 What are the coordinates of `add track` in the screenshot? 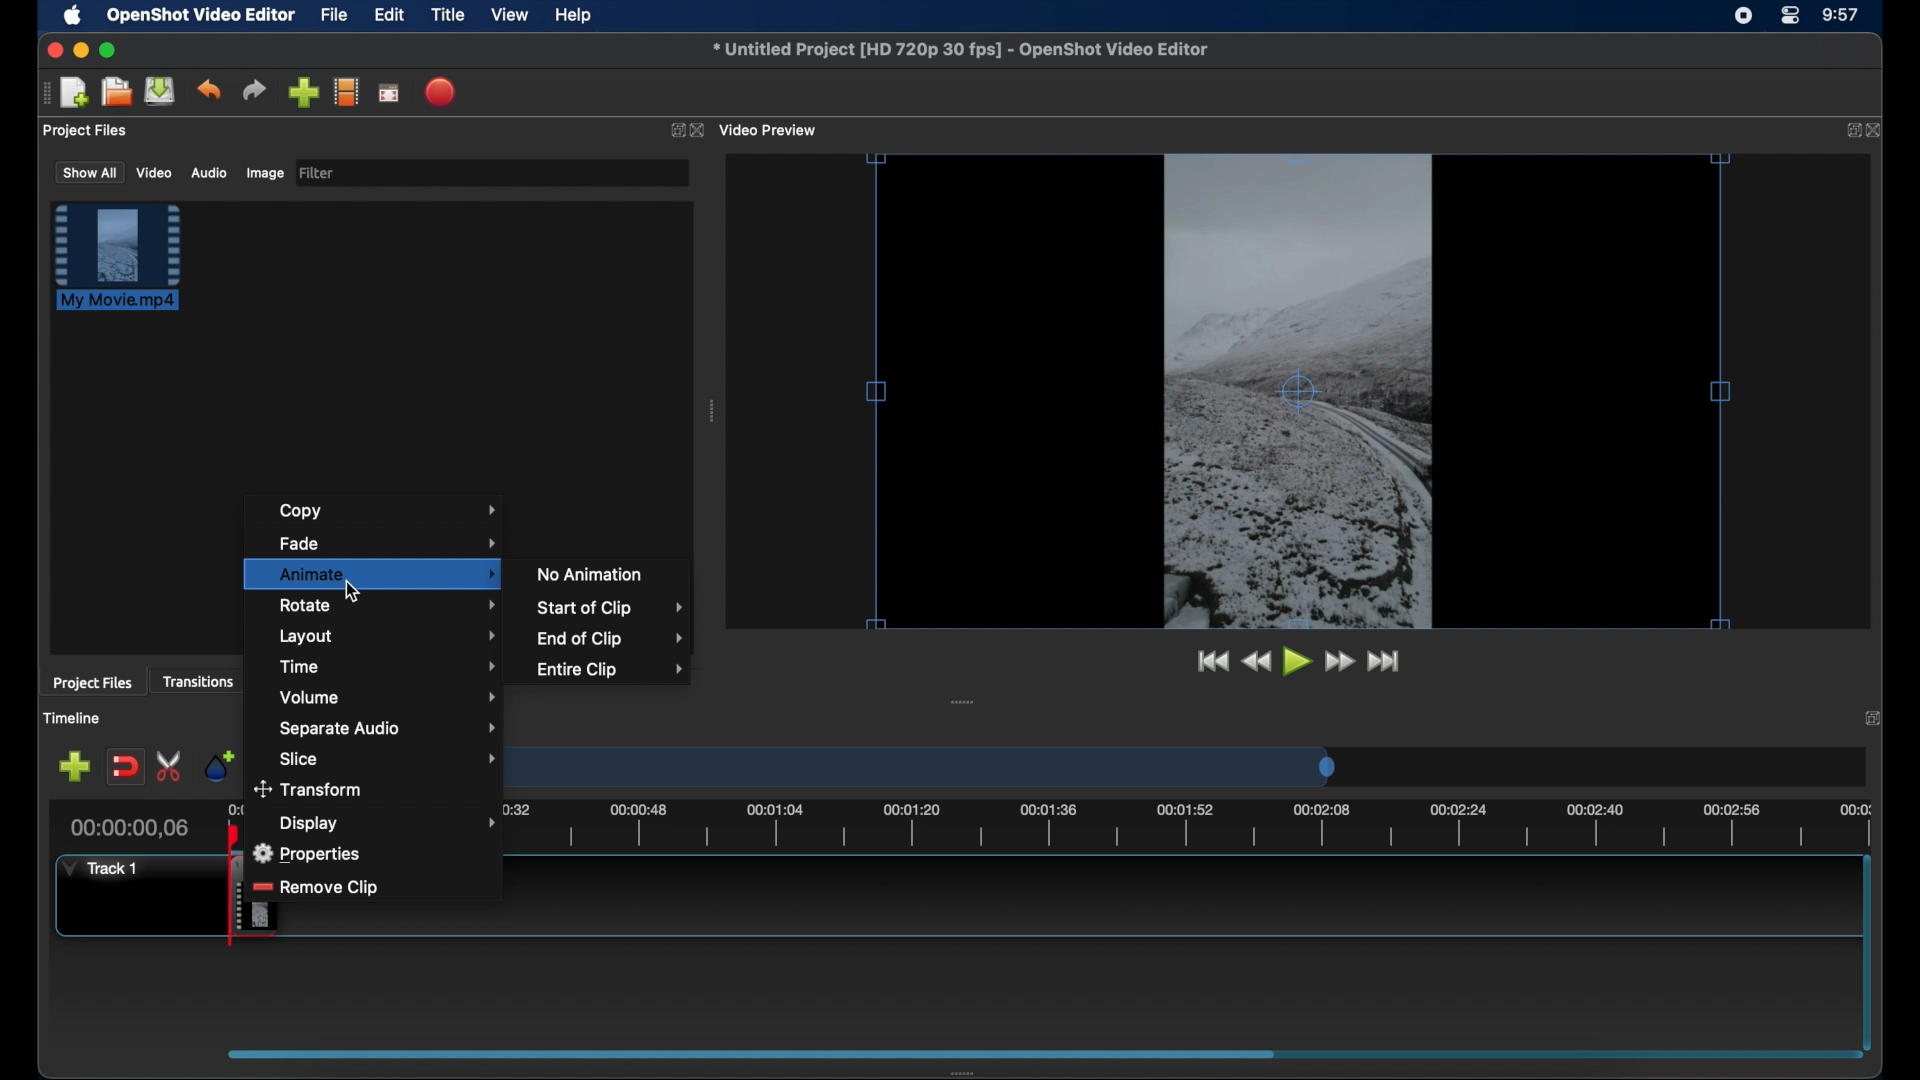 It's located at (74, 767).